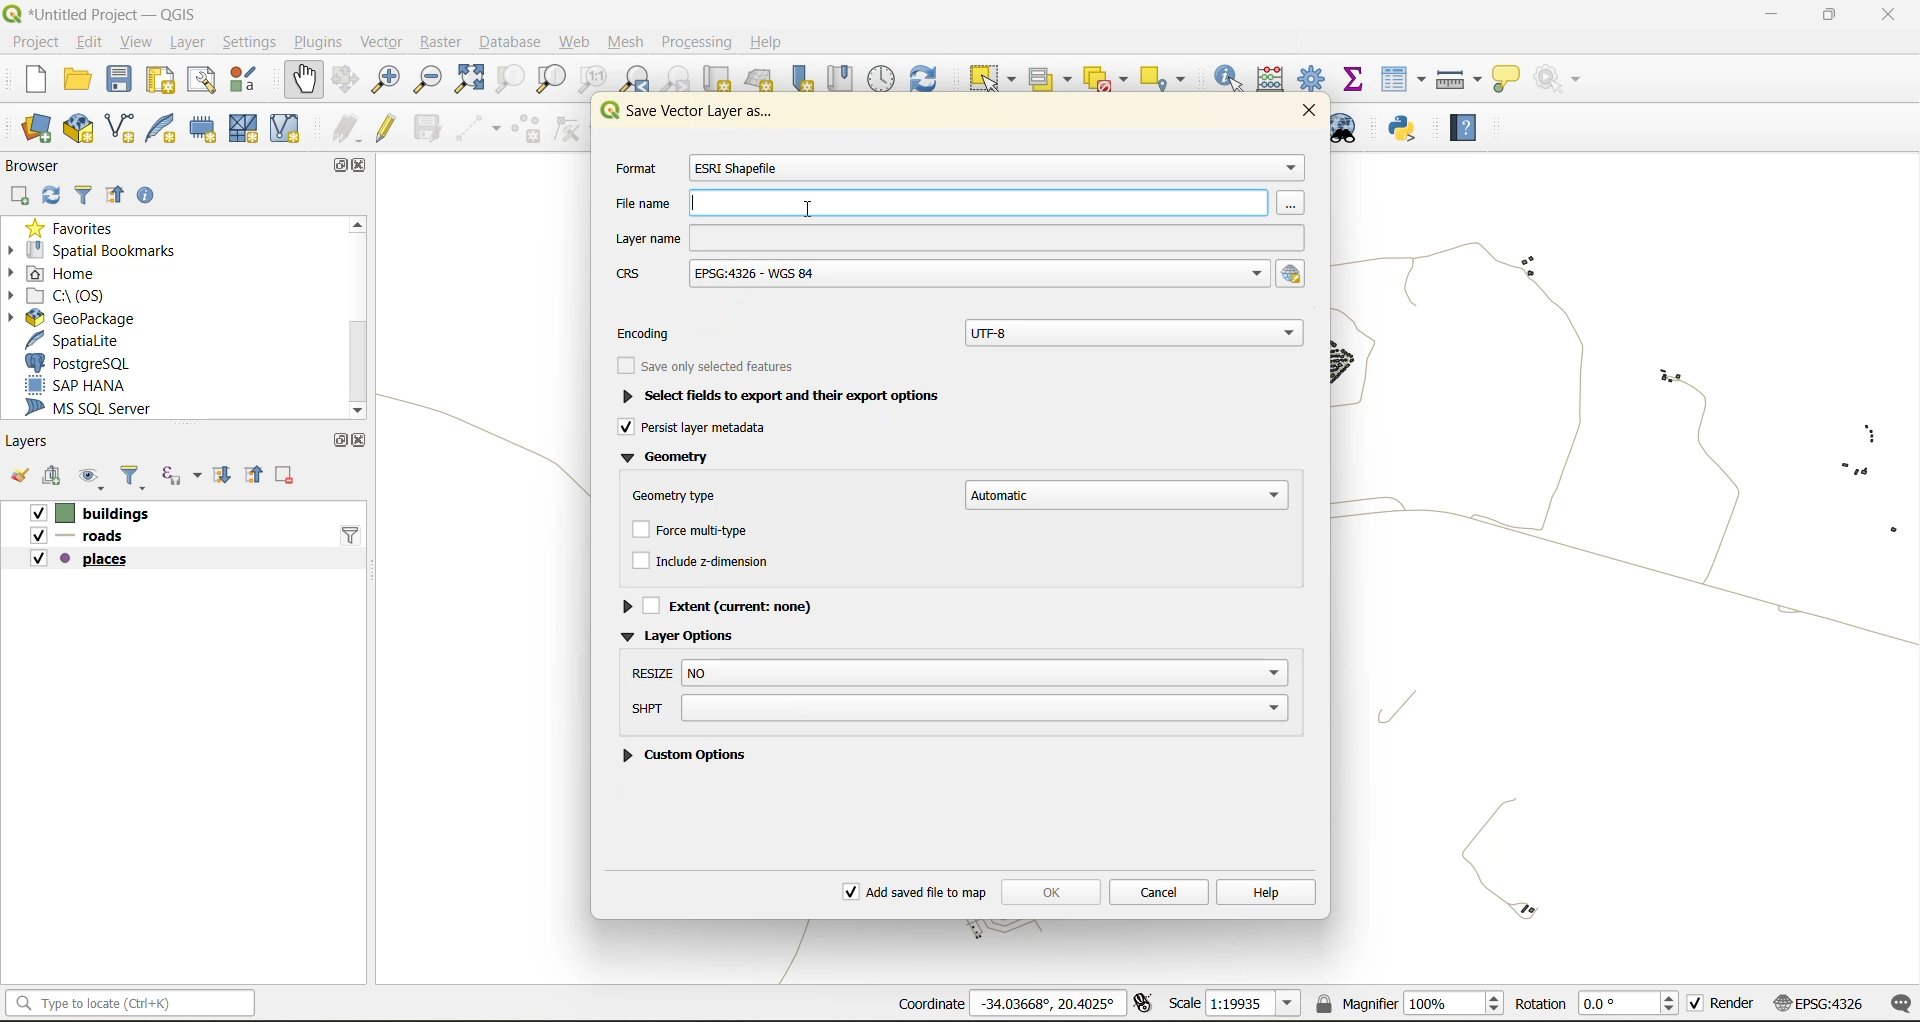  What do you see at coordinates (86, 537) in the screenshot?
I see ` roads` at bounding box center [86, 537].